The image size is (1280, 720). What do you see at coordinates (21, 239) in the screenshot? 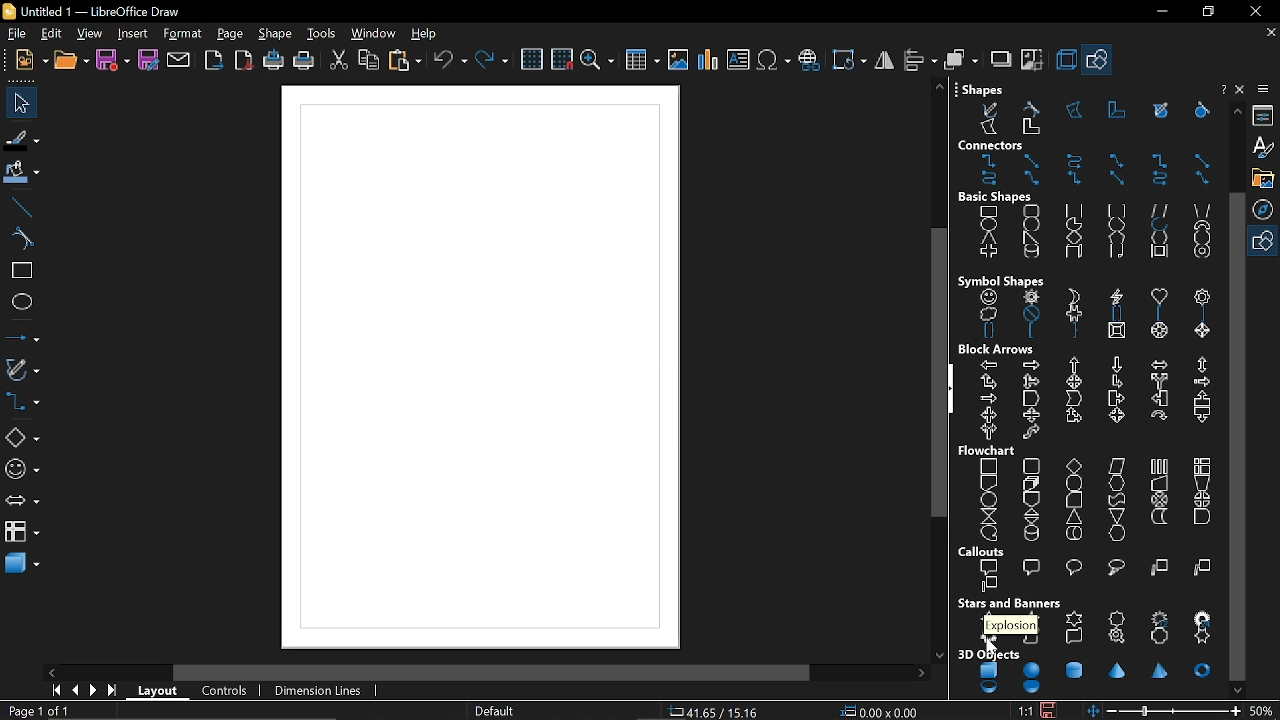
I see `curve` at bounding box center [21, 239].